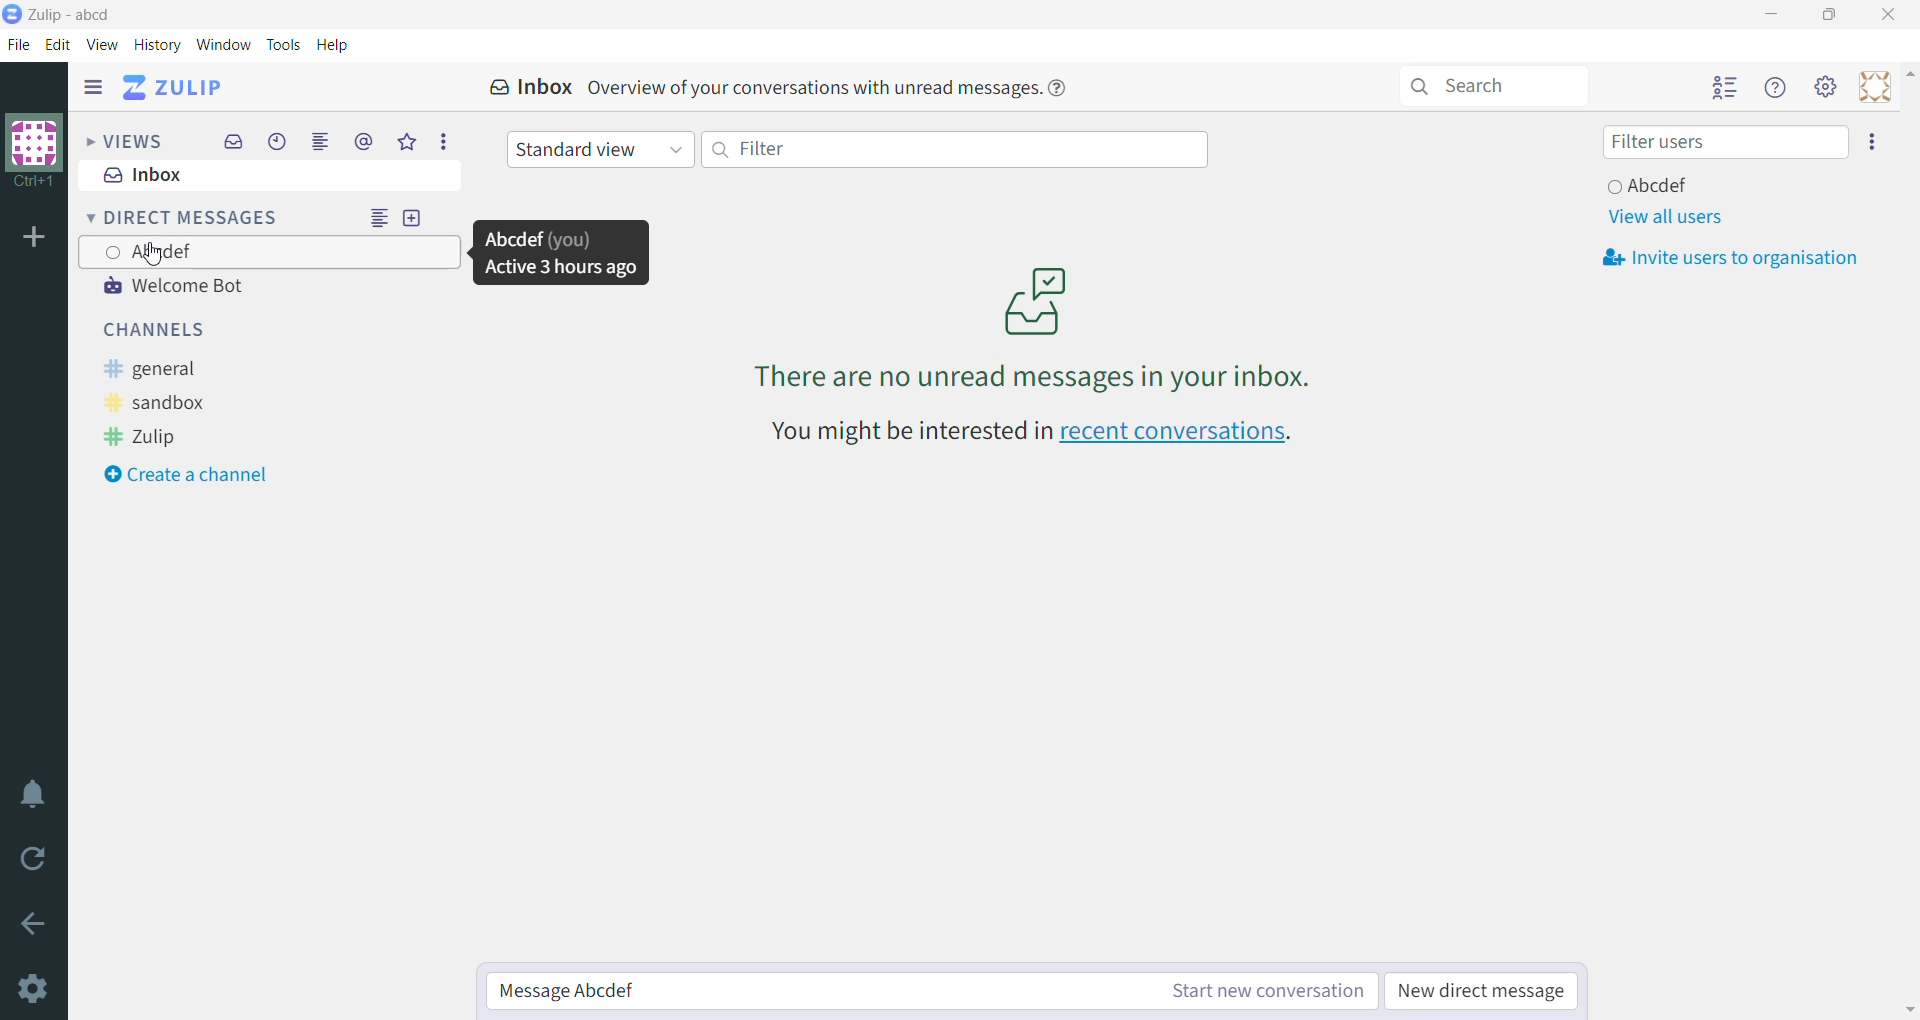  What do you see at coordinates (1665, 215) in the screenshot?
I see `View all users` at bounding box center [1665, 215].